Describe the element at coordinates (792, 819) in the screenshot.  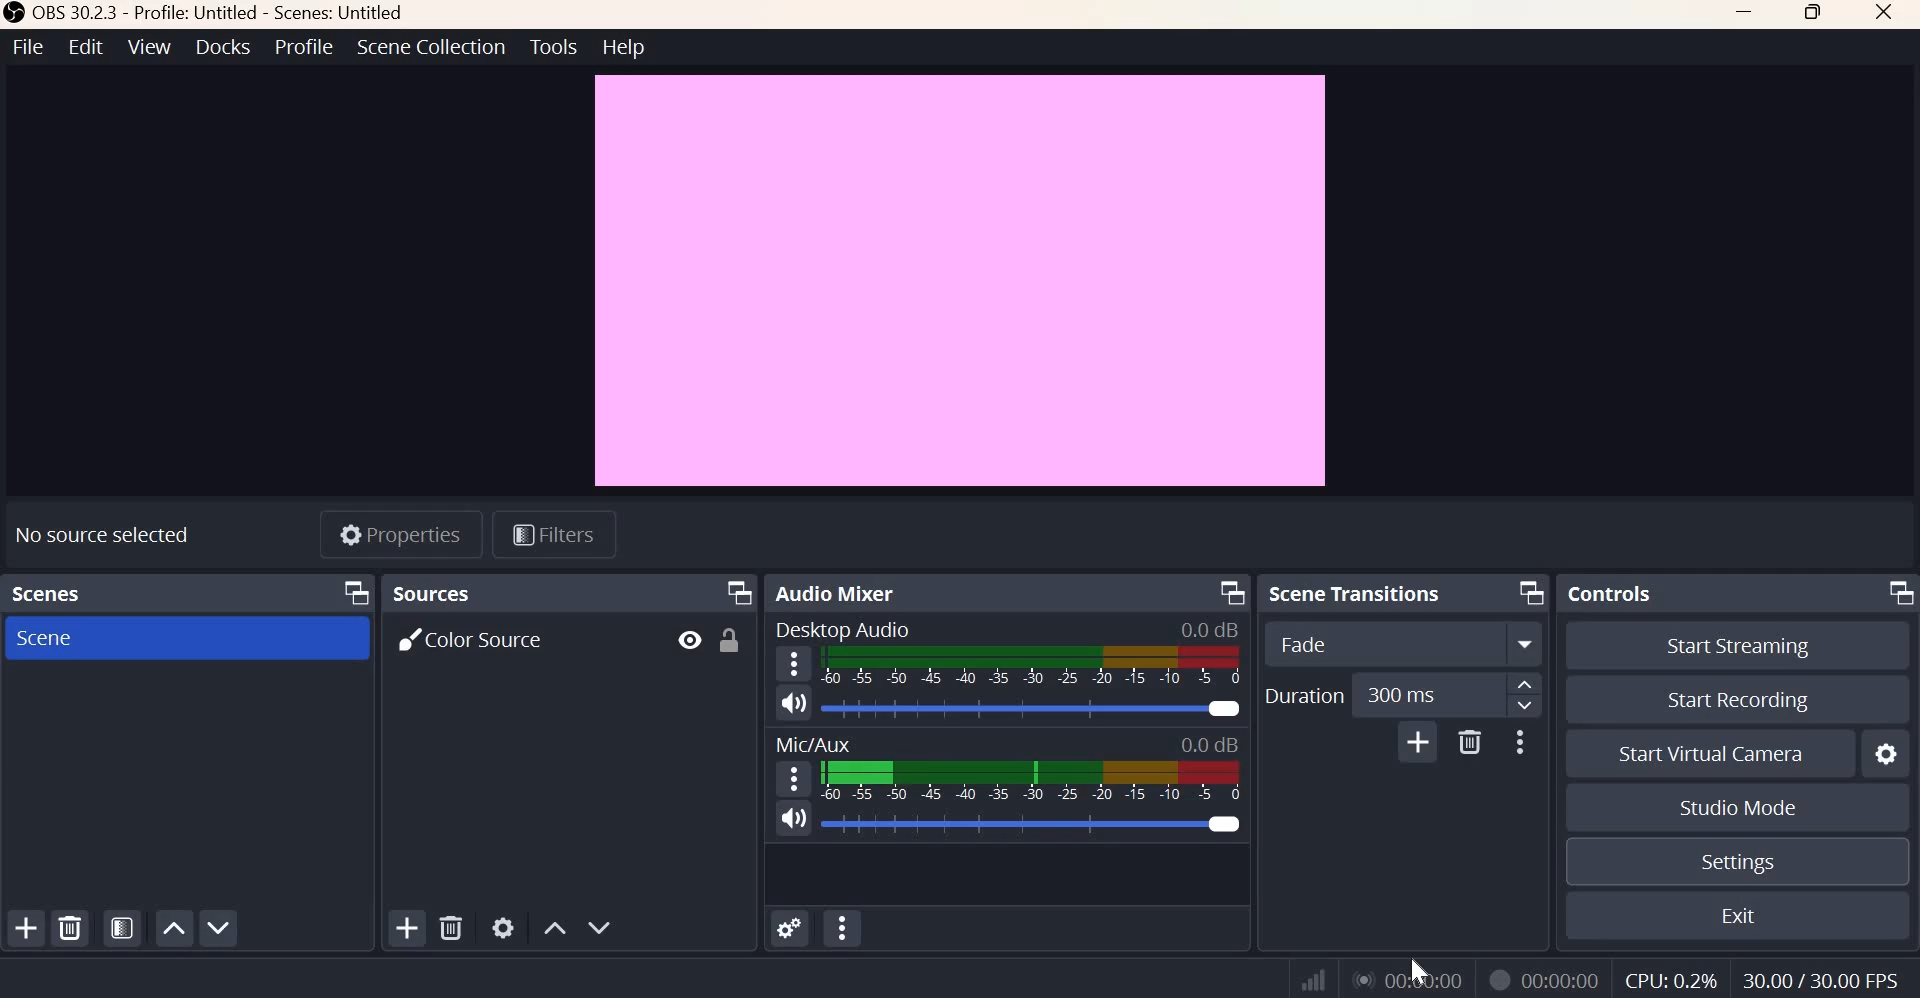
I see `Speaker Icon` at that location.